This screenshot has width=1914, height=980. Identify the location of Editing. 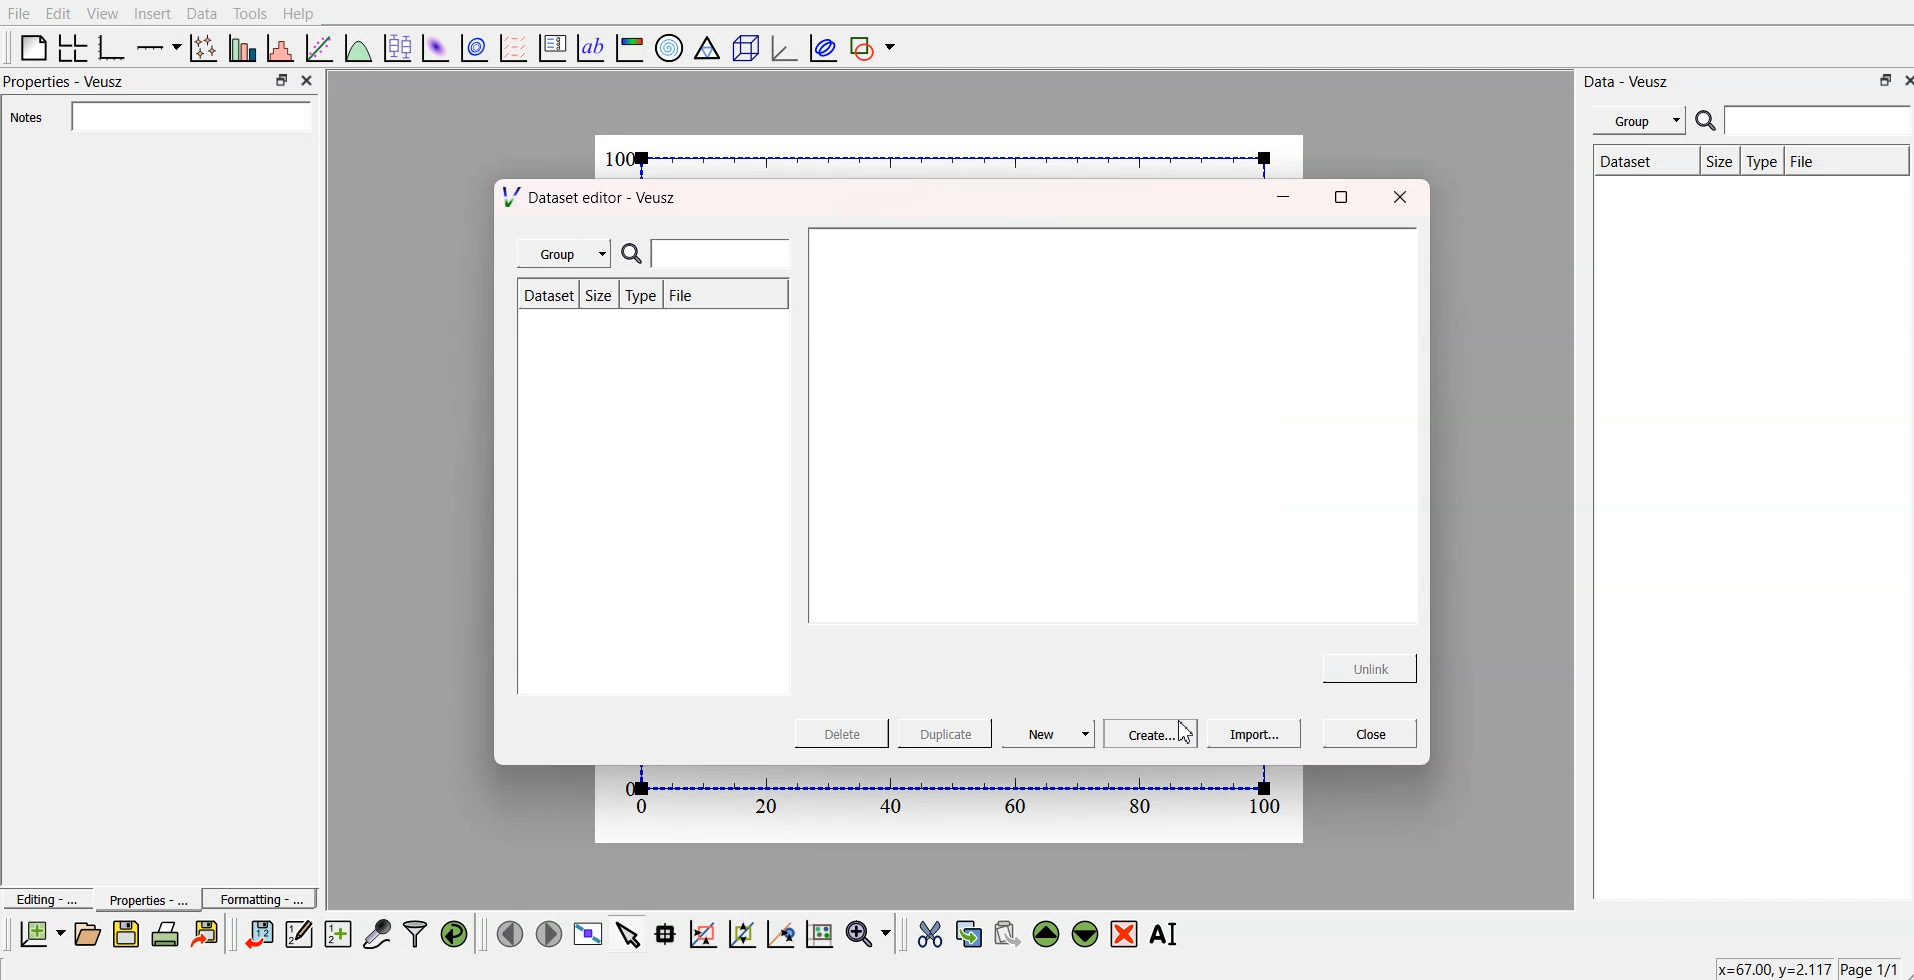
(45, 897).